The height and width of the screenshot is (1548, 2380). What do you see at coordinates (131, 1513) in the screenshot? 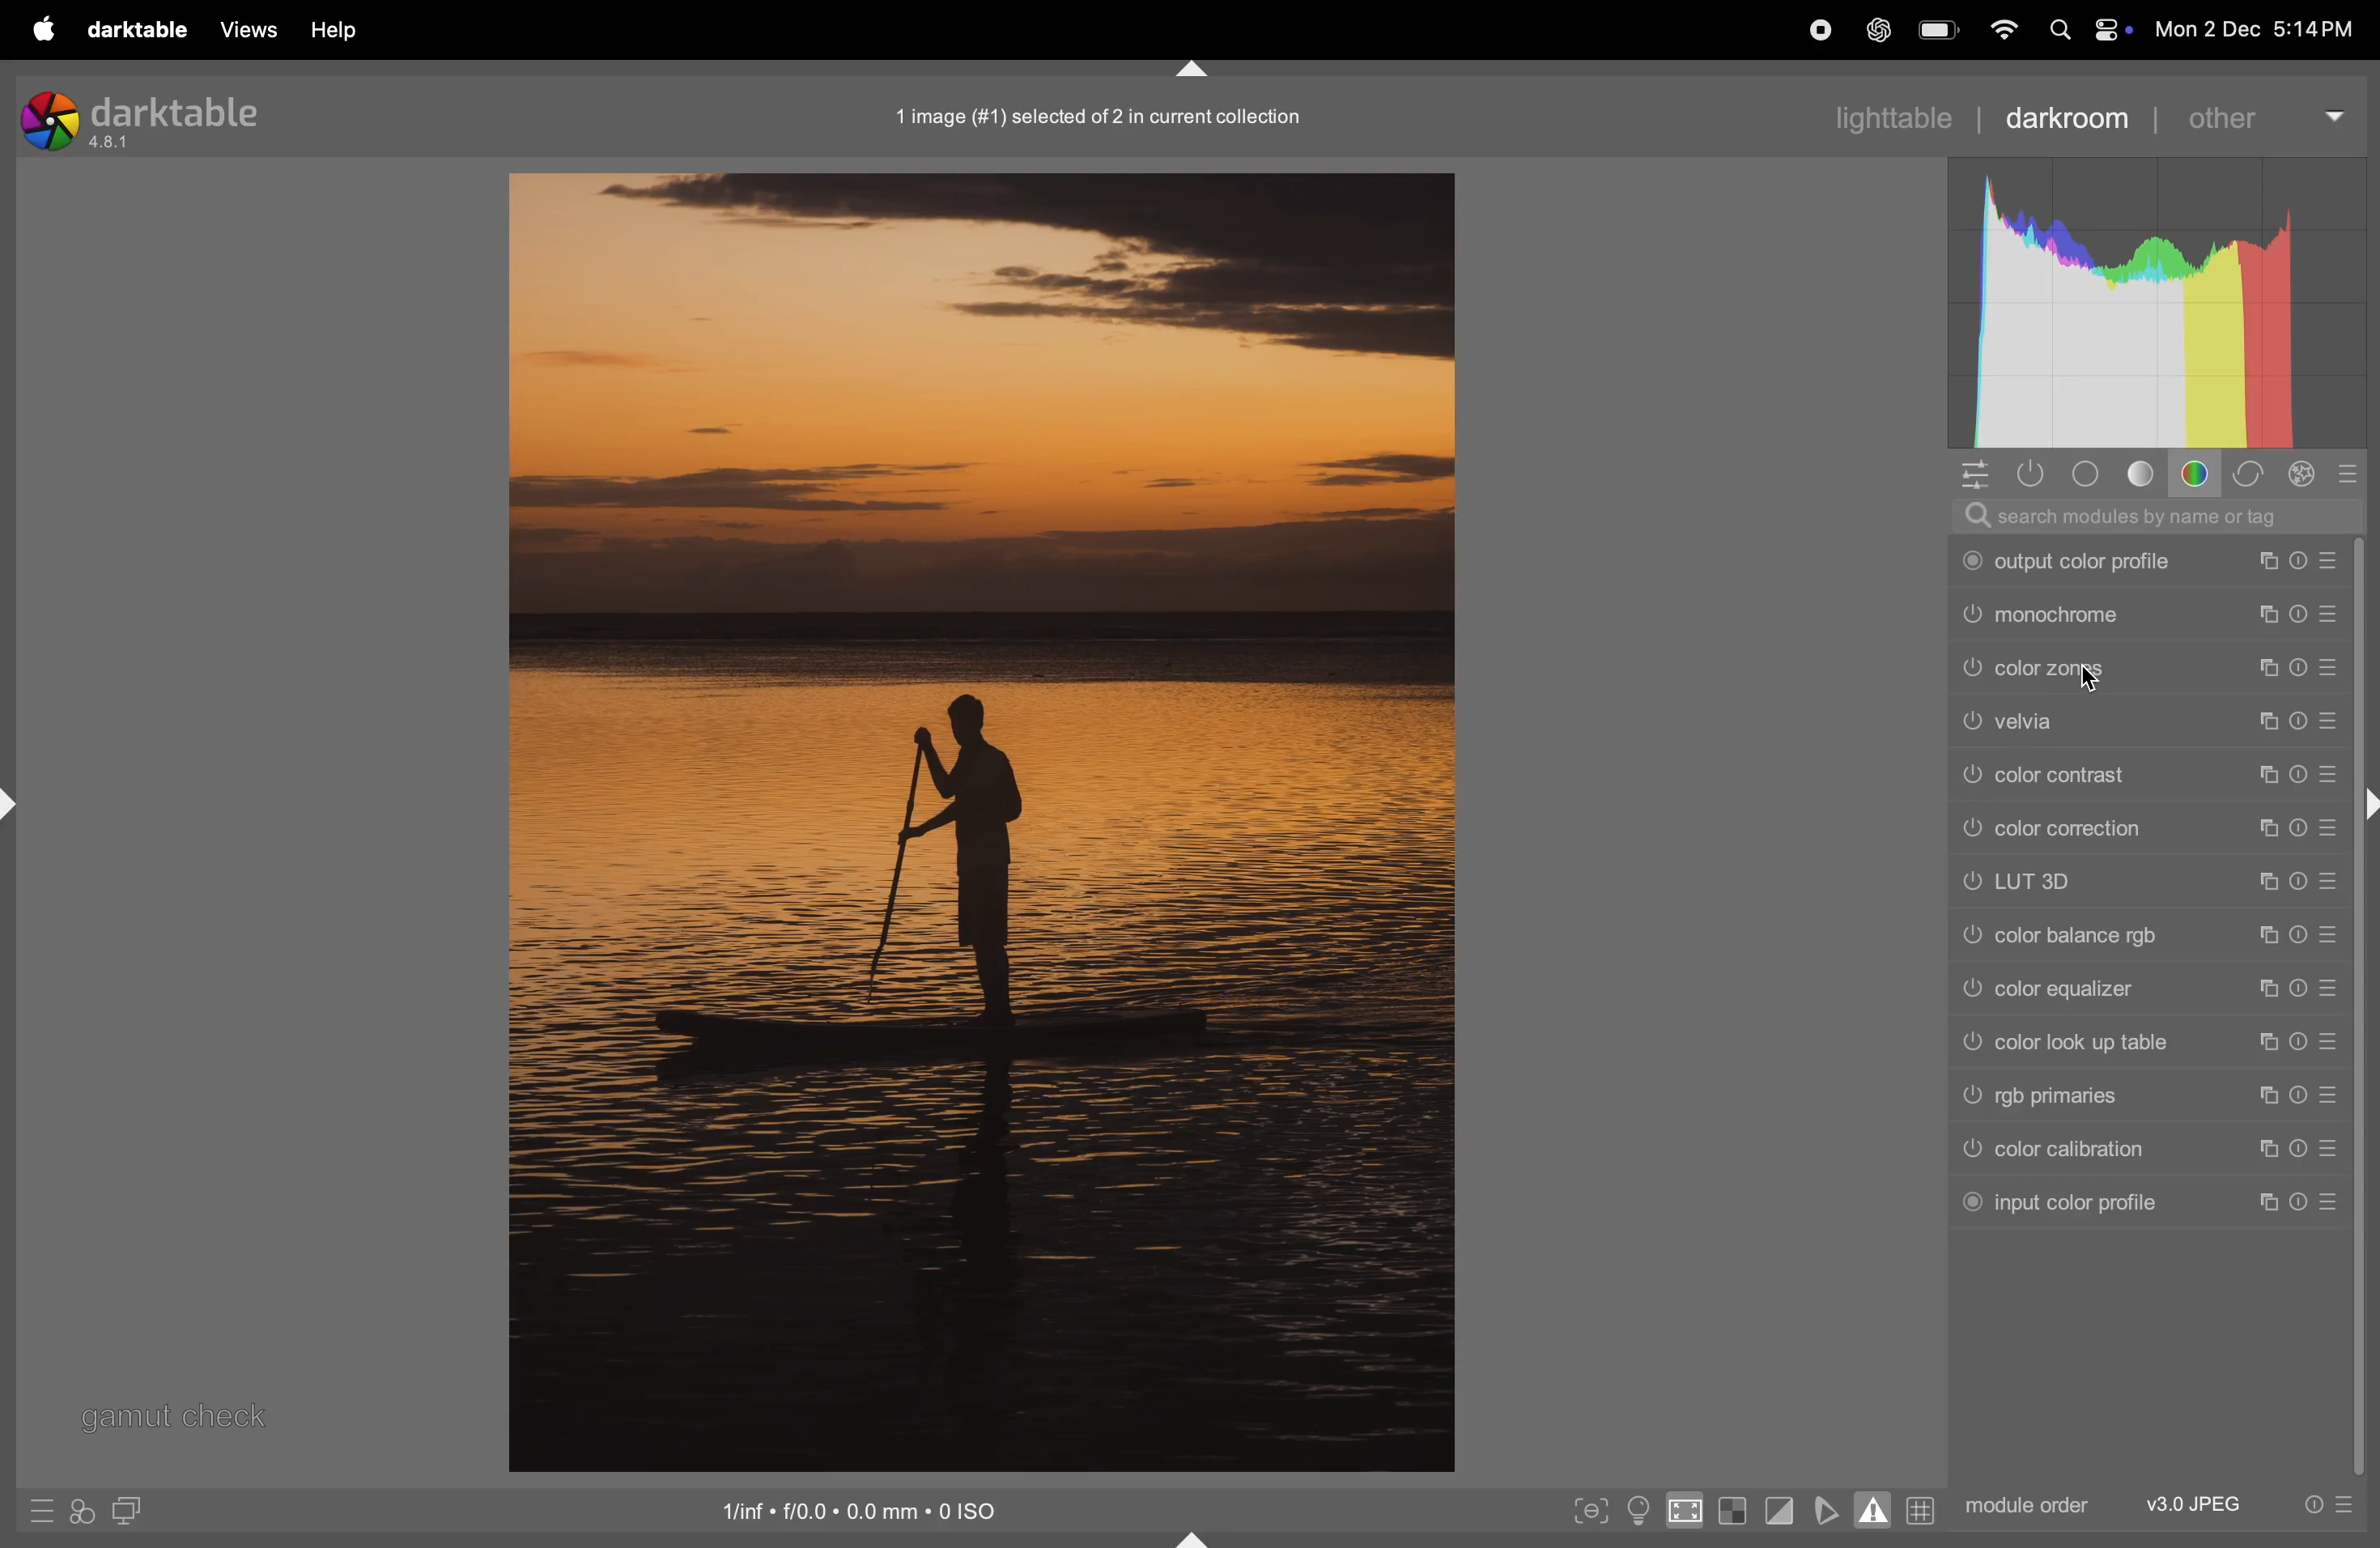
I see `display second window` at bounding box center [131, 1513].